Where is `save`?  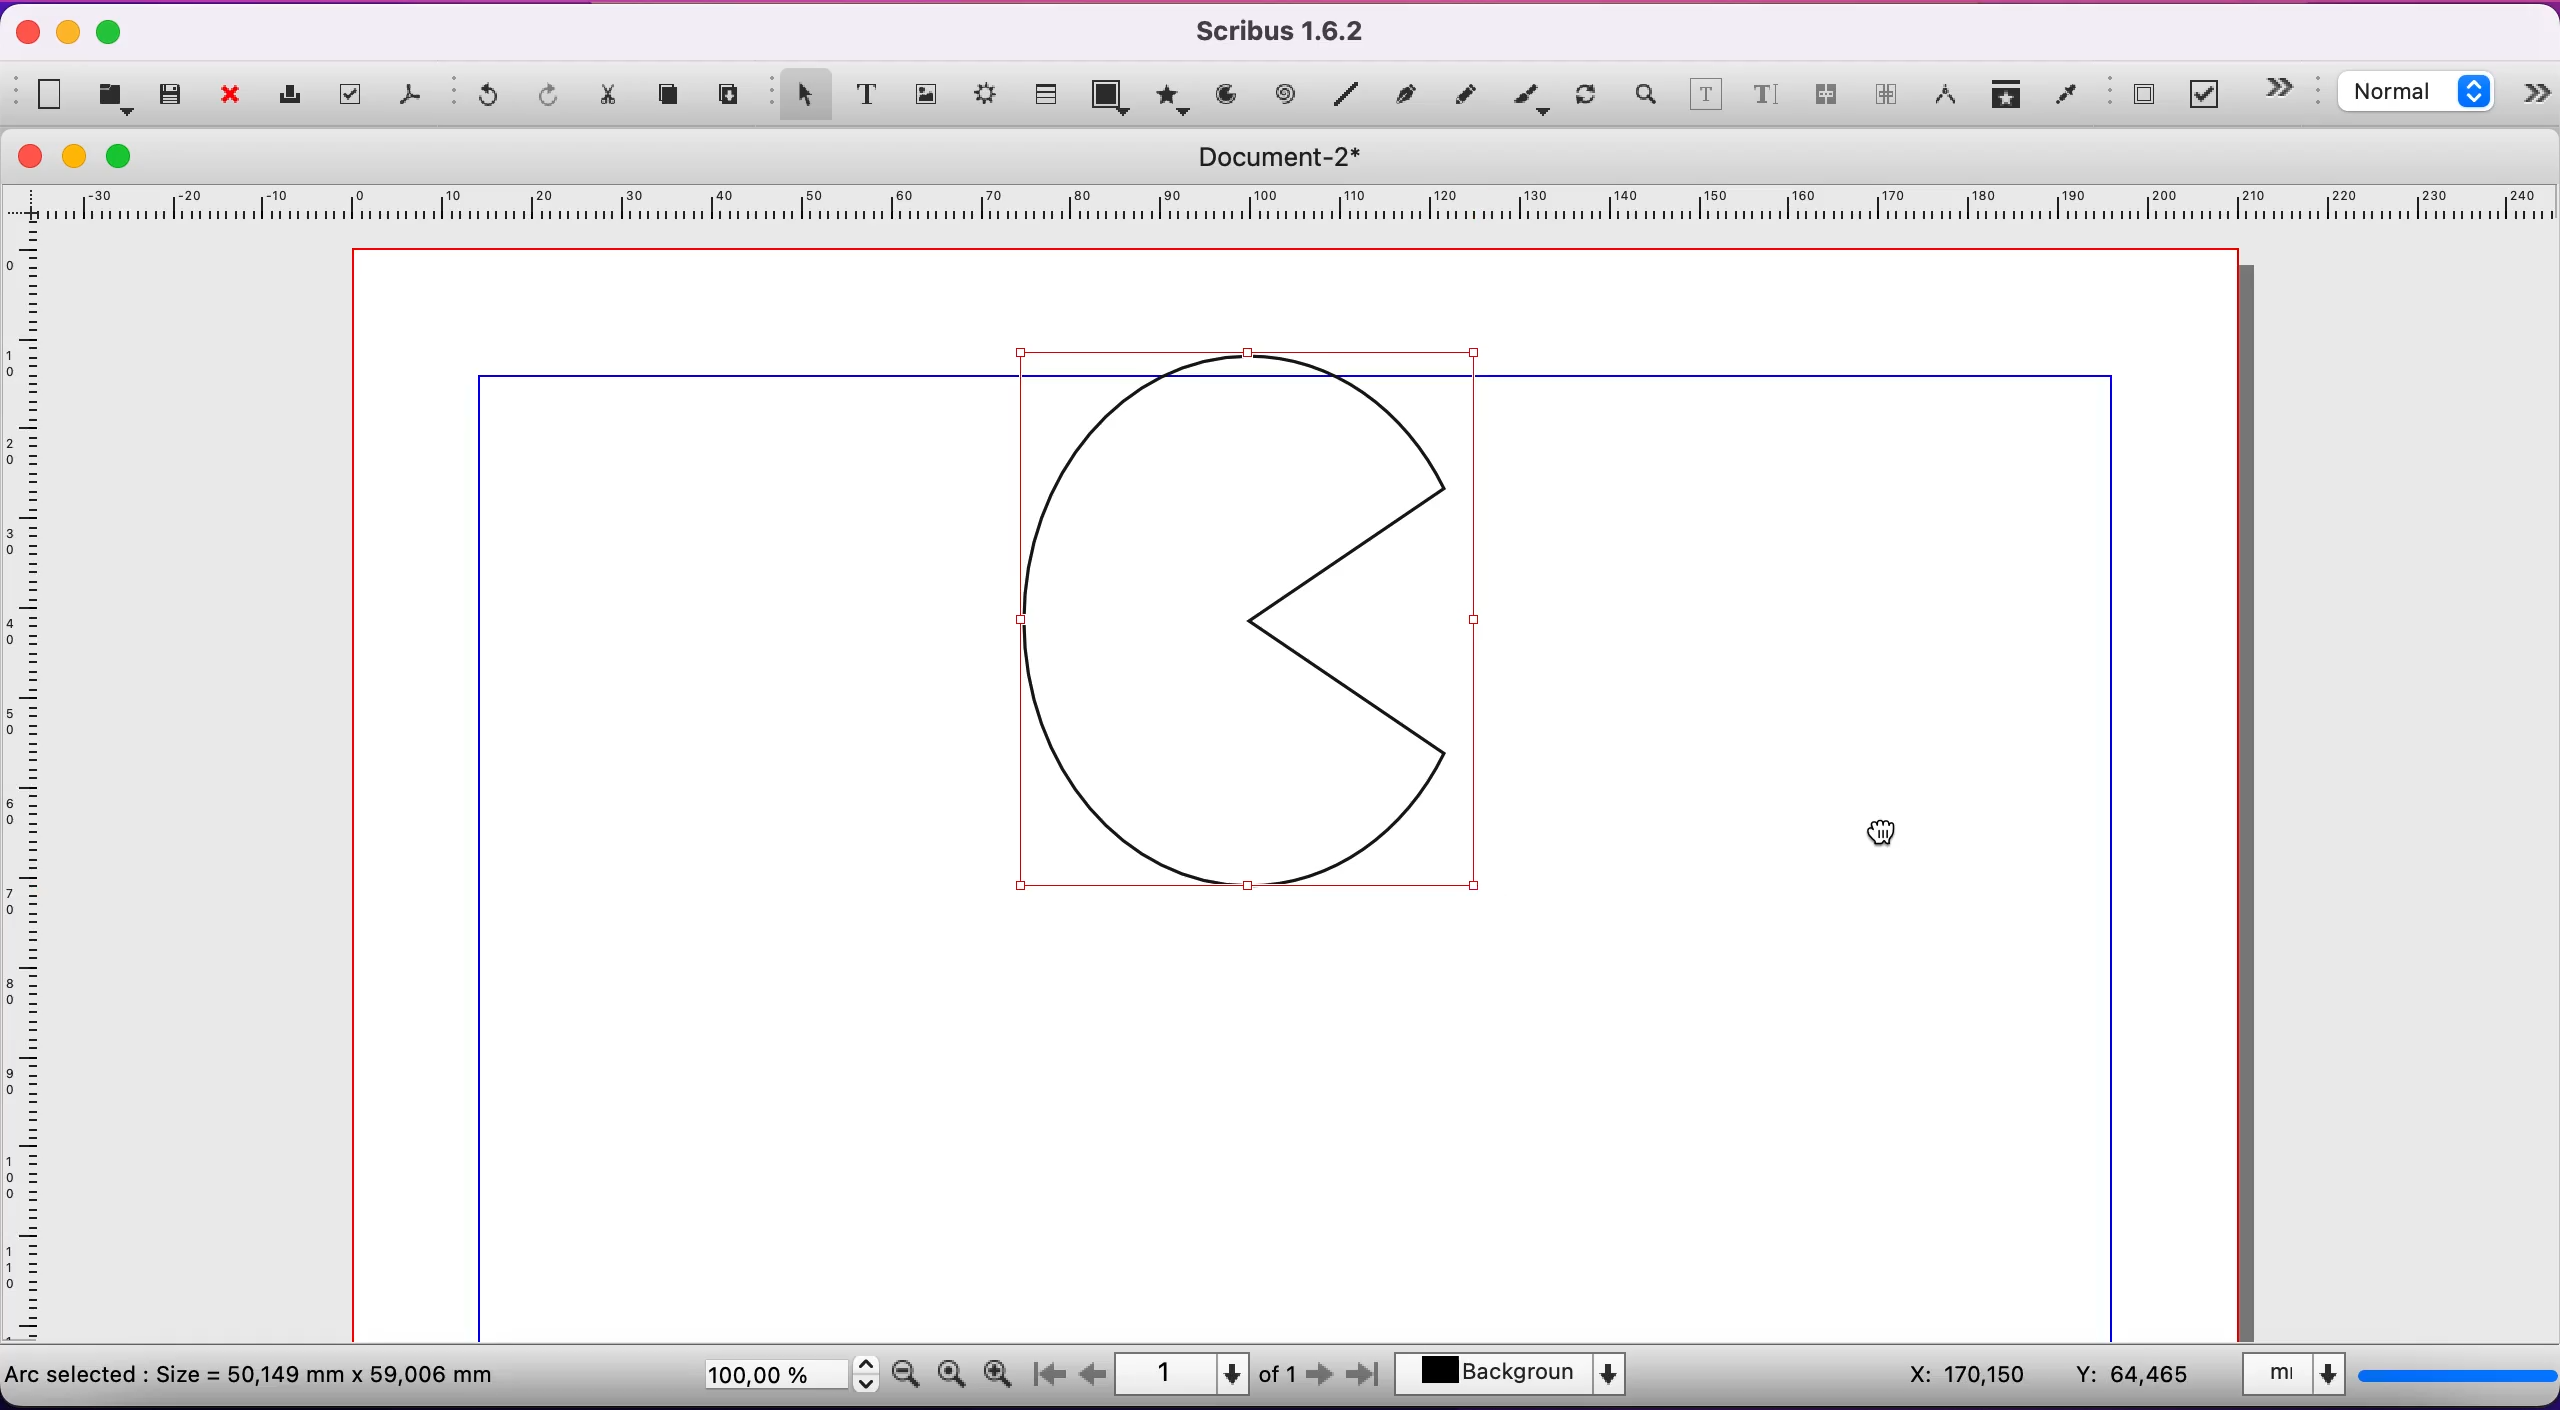
save is located at coordinates (172, 95).